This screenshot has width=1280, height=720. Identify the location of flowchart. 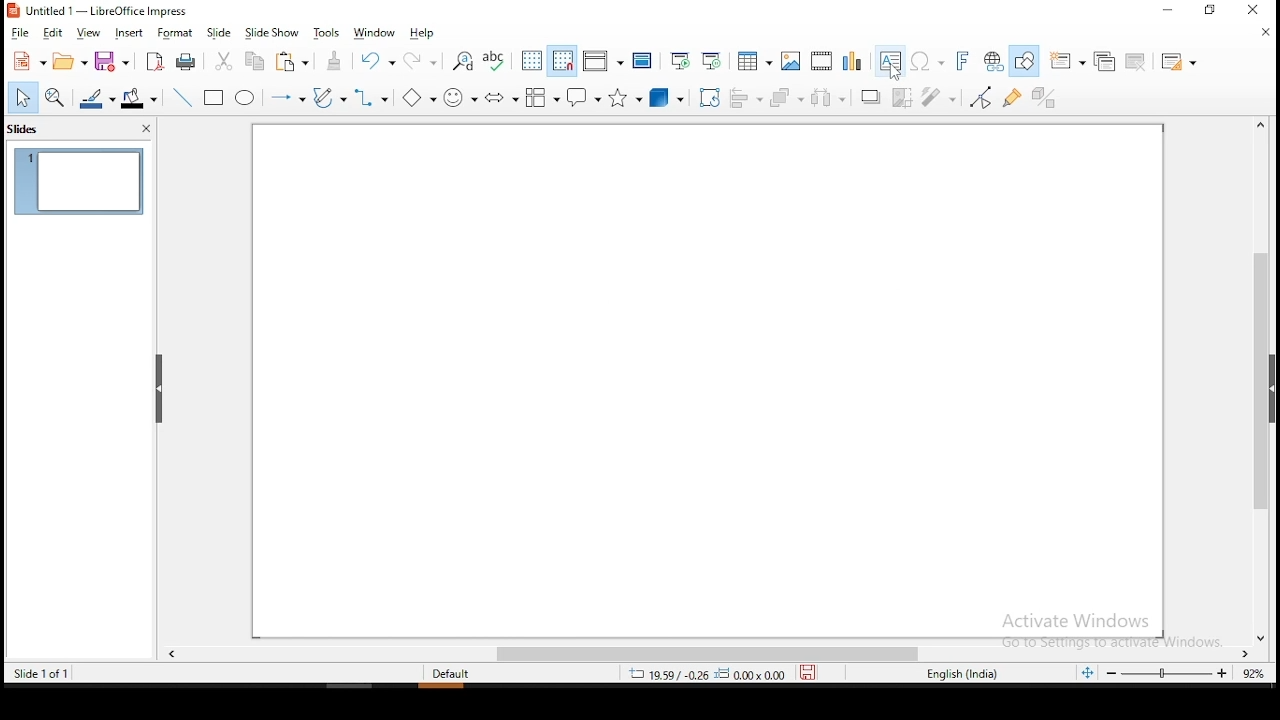
(541, 96).